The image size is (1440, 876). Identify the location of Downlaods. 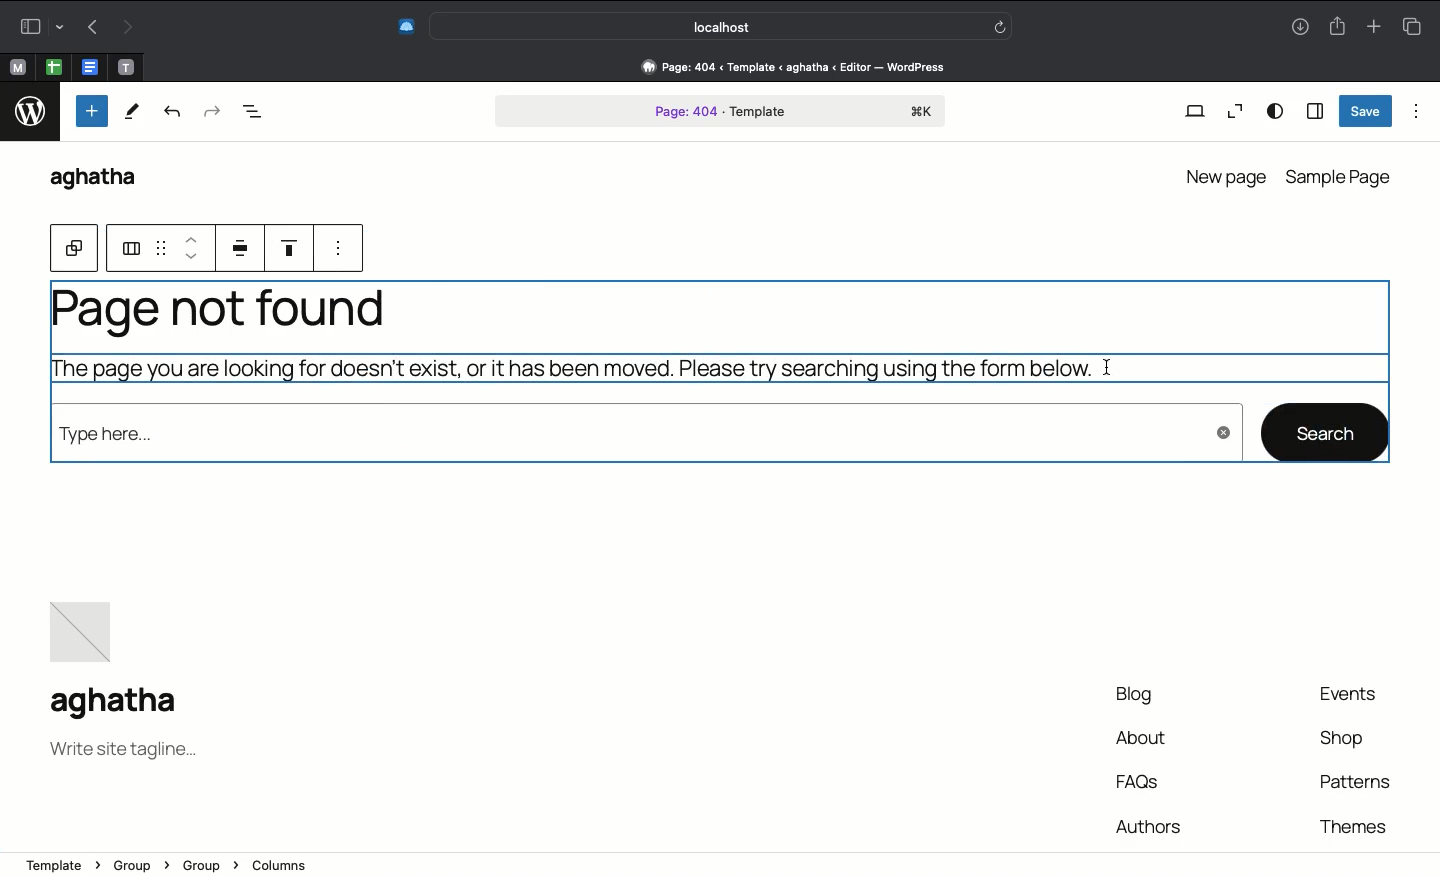
(1300, 29).